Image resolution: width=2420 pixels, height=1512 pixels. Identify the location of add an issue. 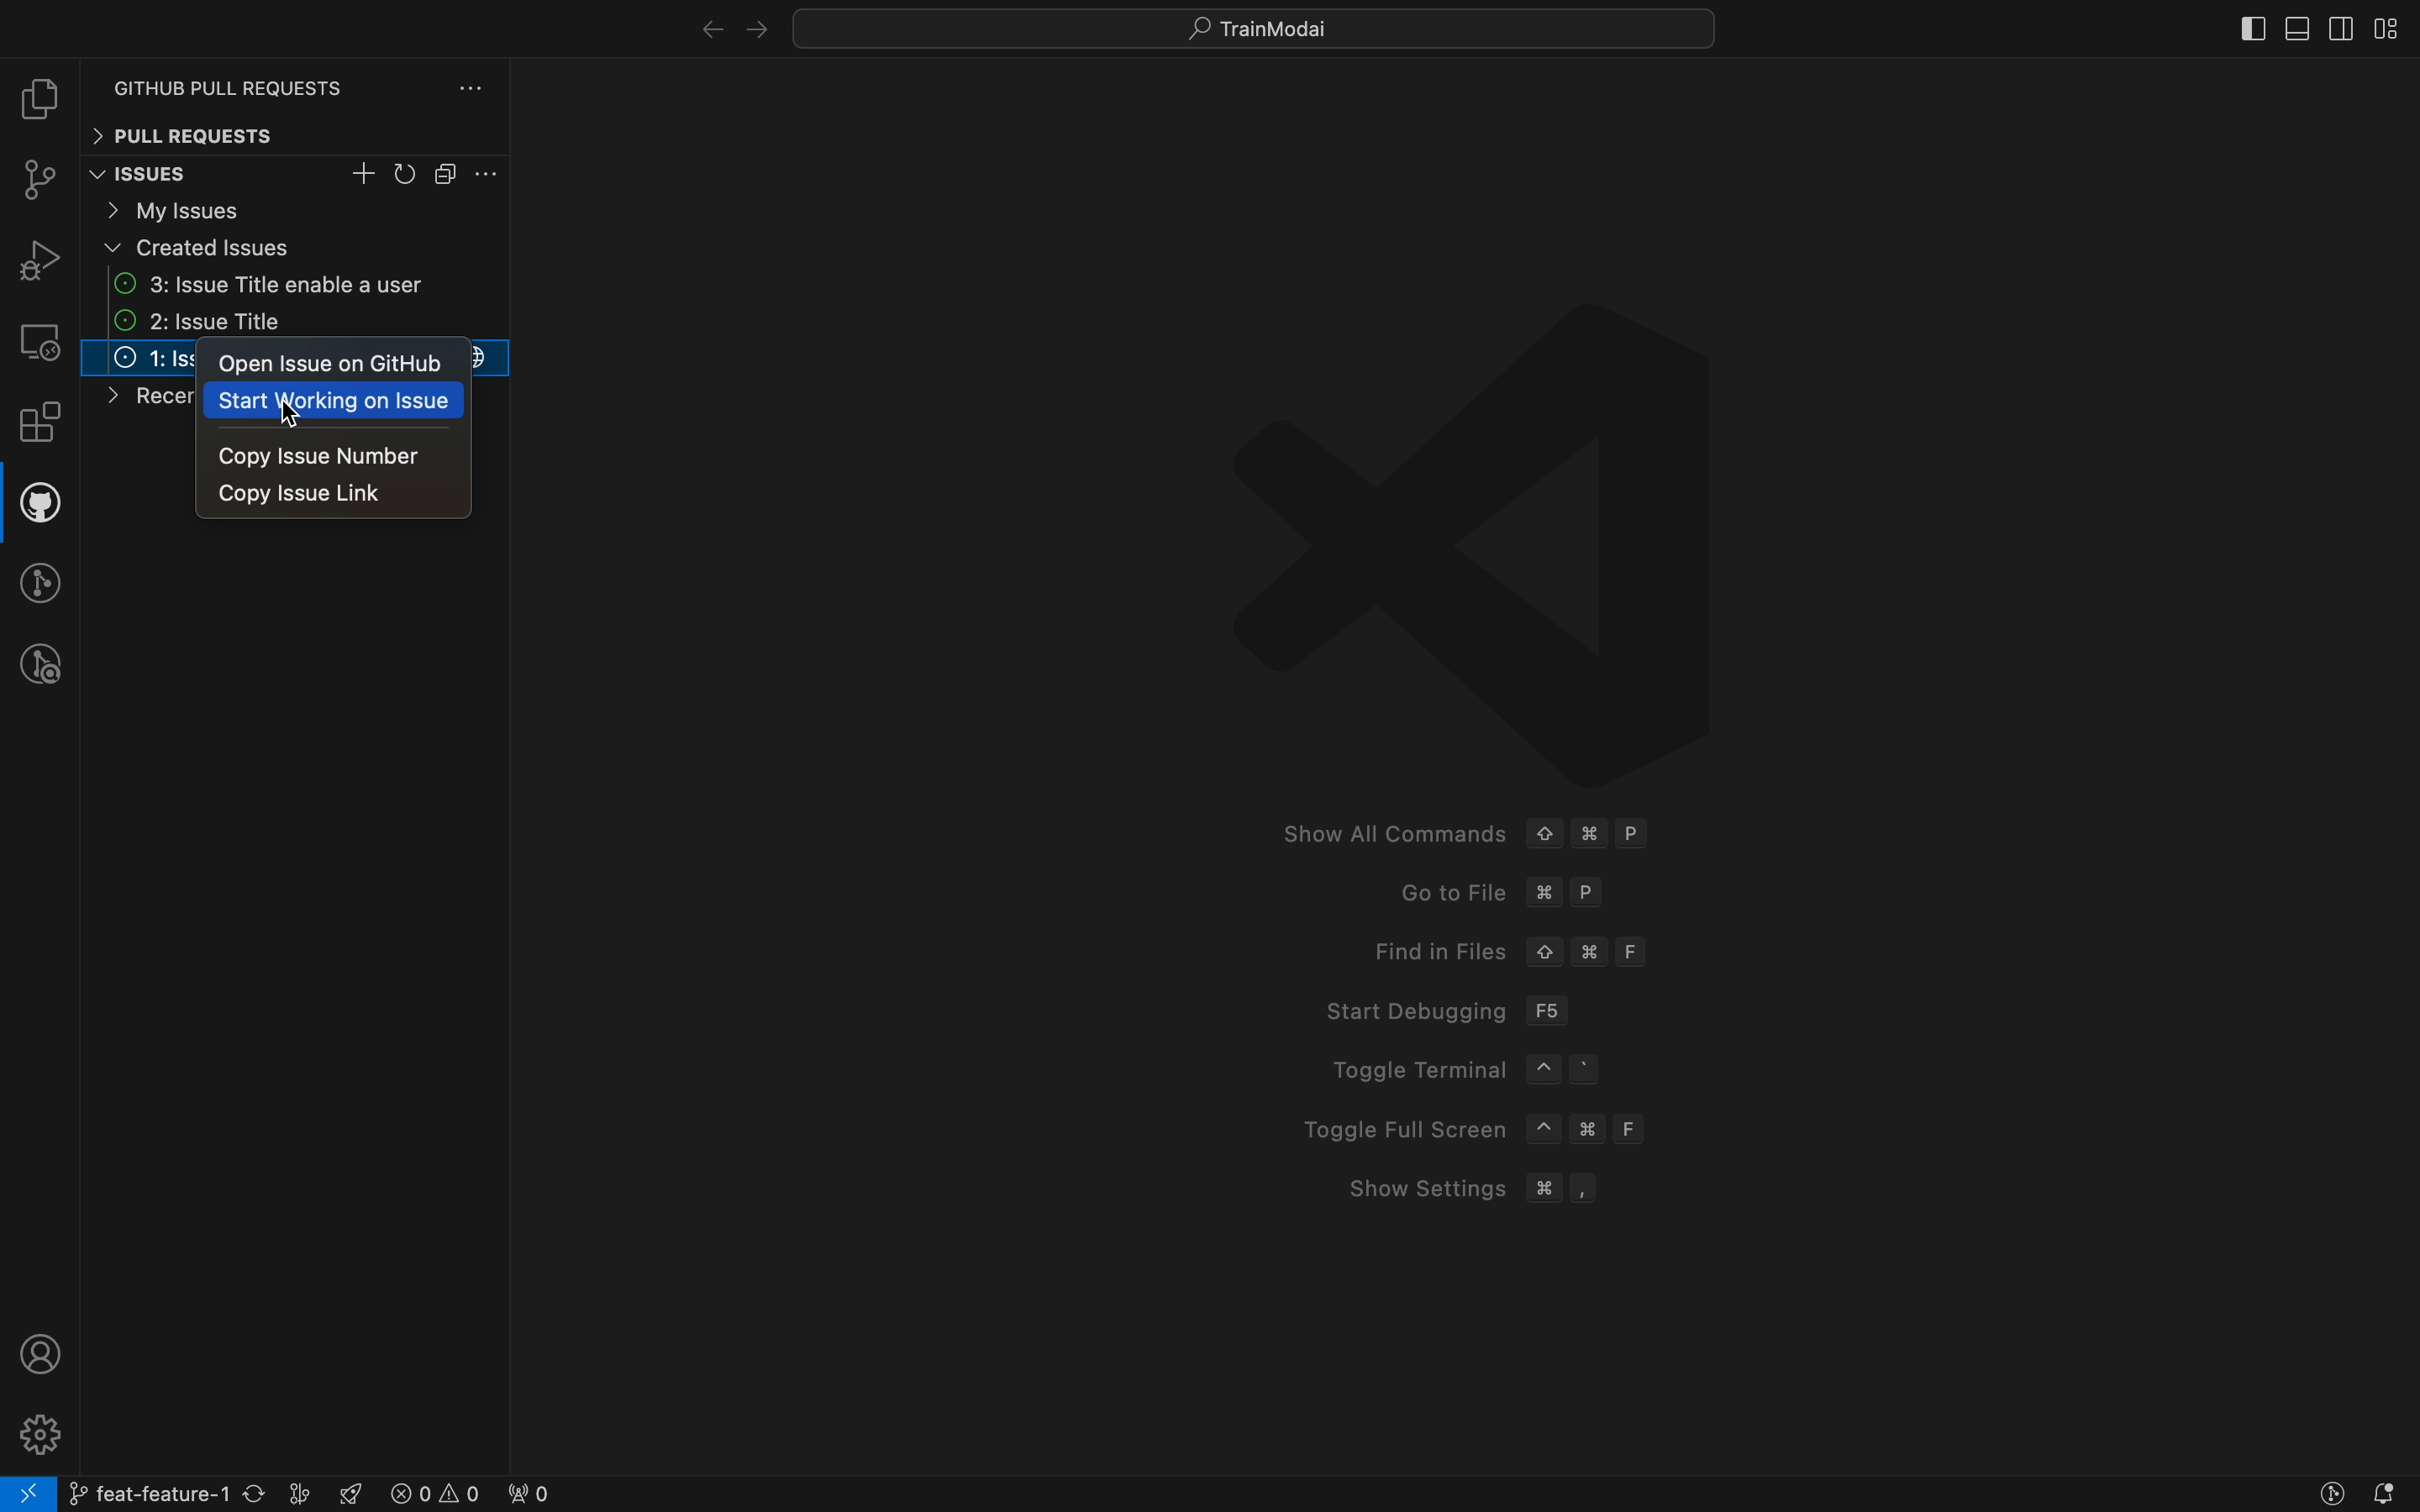
(366, 174).